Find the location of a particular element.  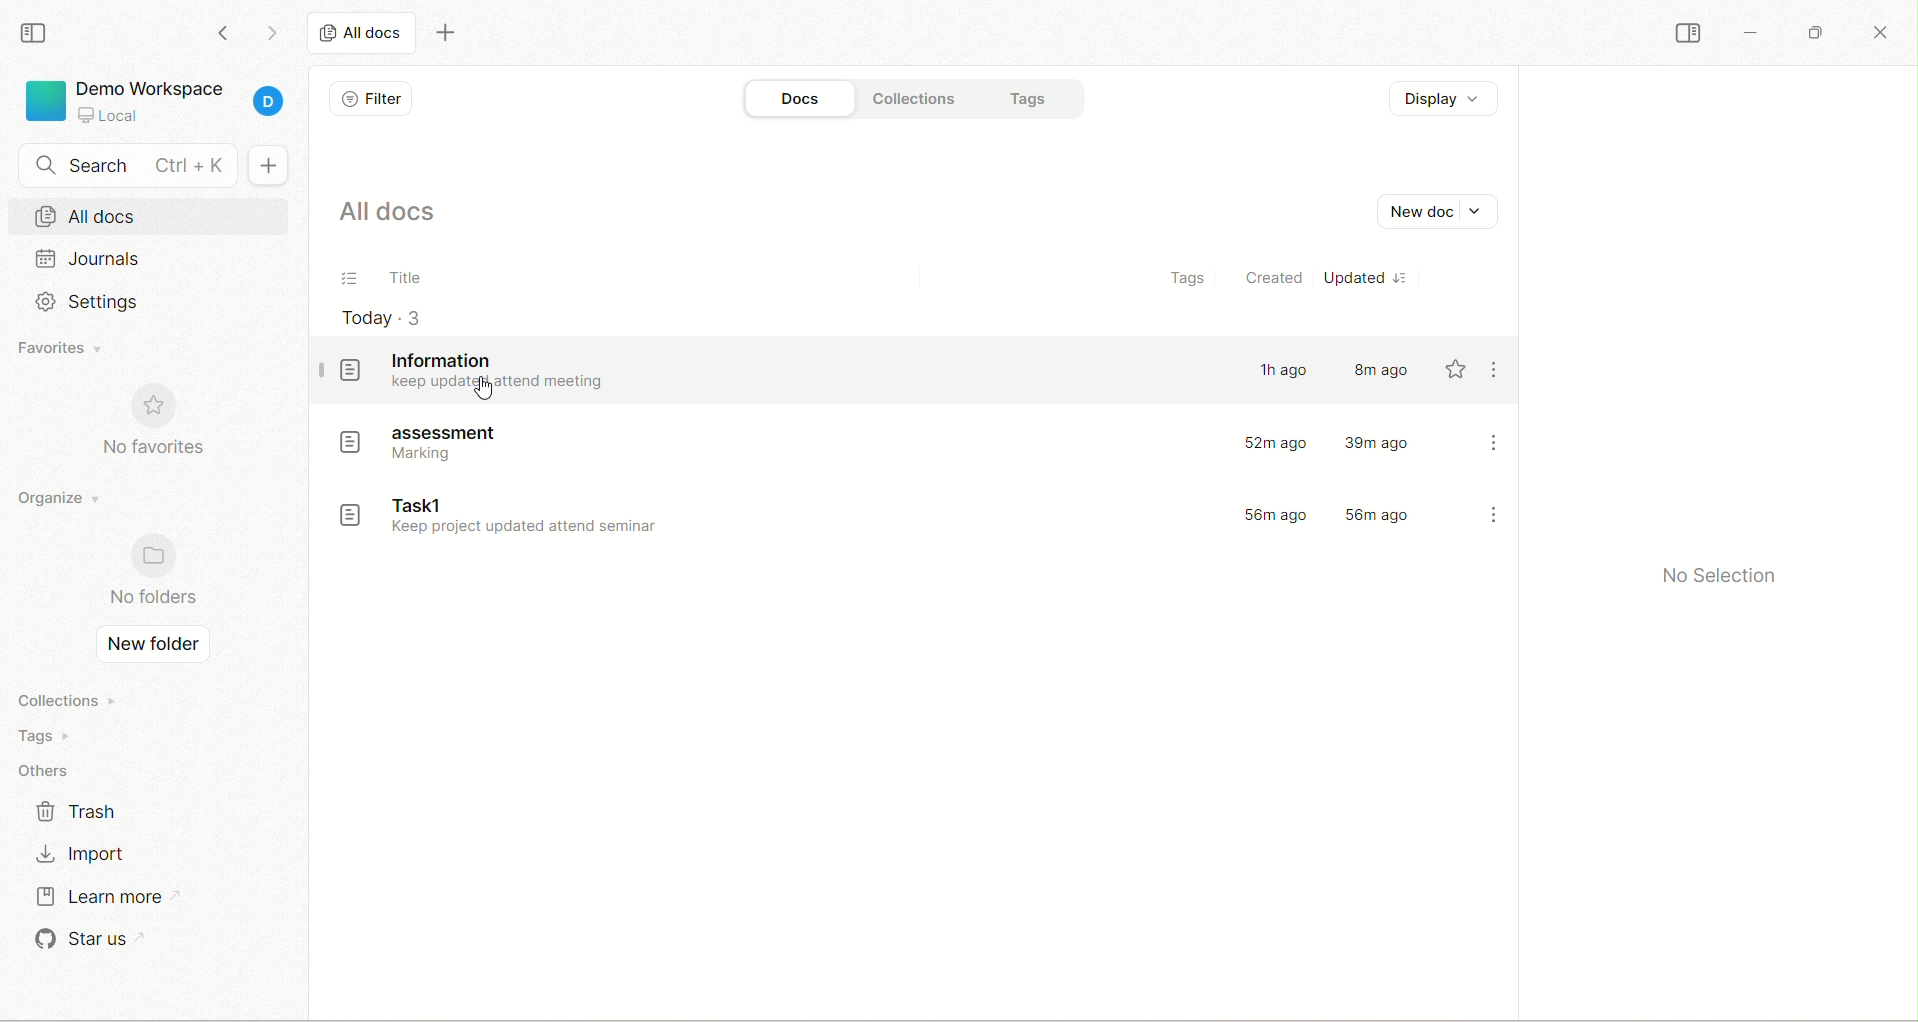

collapse sidebar is located at coordinates (34, 34).